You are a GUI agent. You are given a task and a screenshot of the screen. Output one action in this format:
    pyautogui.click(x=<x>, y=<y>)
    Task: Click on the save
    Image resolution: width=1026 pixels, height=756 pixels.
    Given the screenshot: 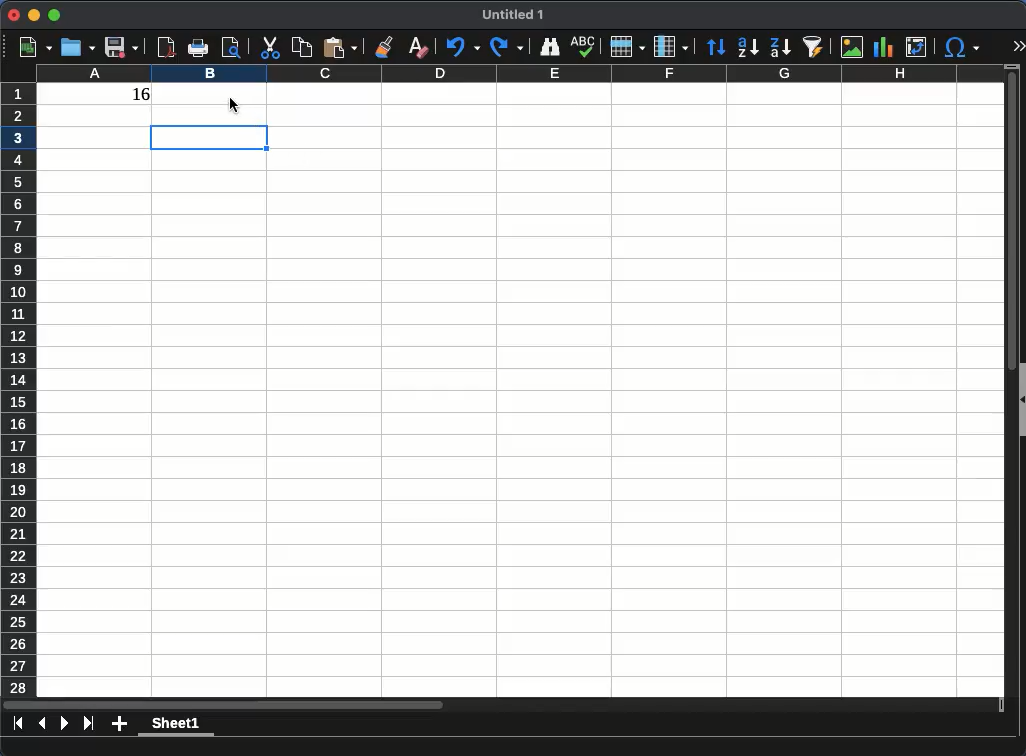 What is the action you would take?
    pyautogui.click(x=121, y=49)
    